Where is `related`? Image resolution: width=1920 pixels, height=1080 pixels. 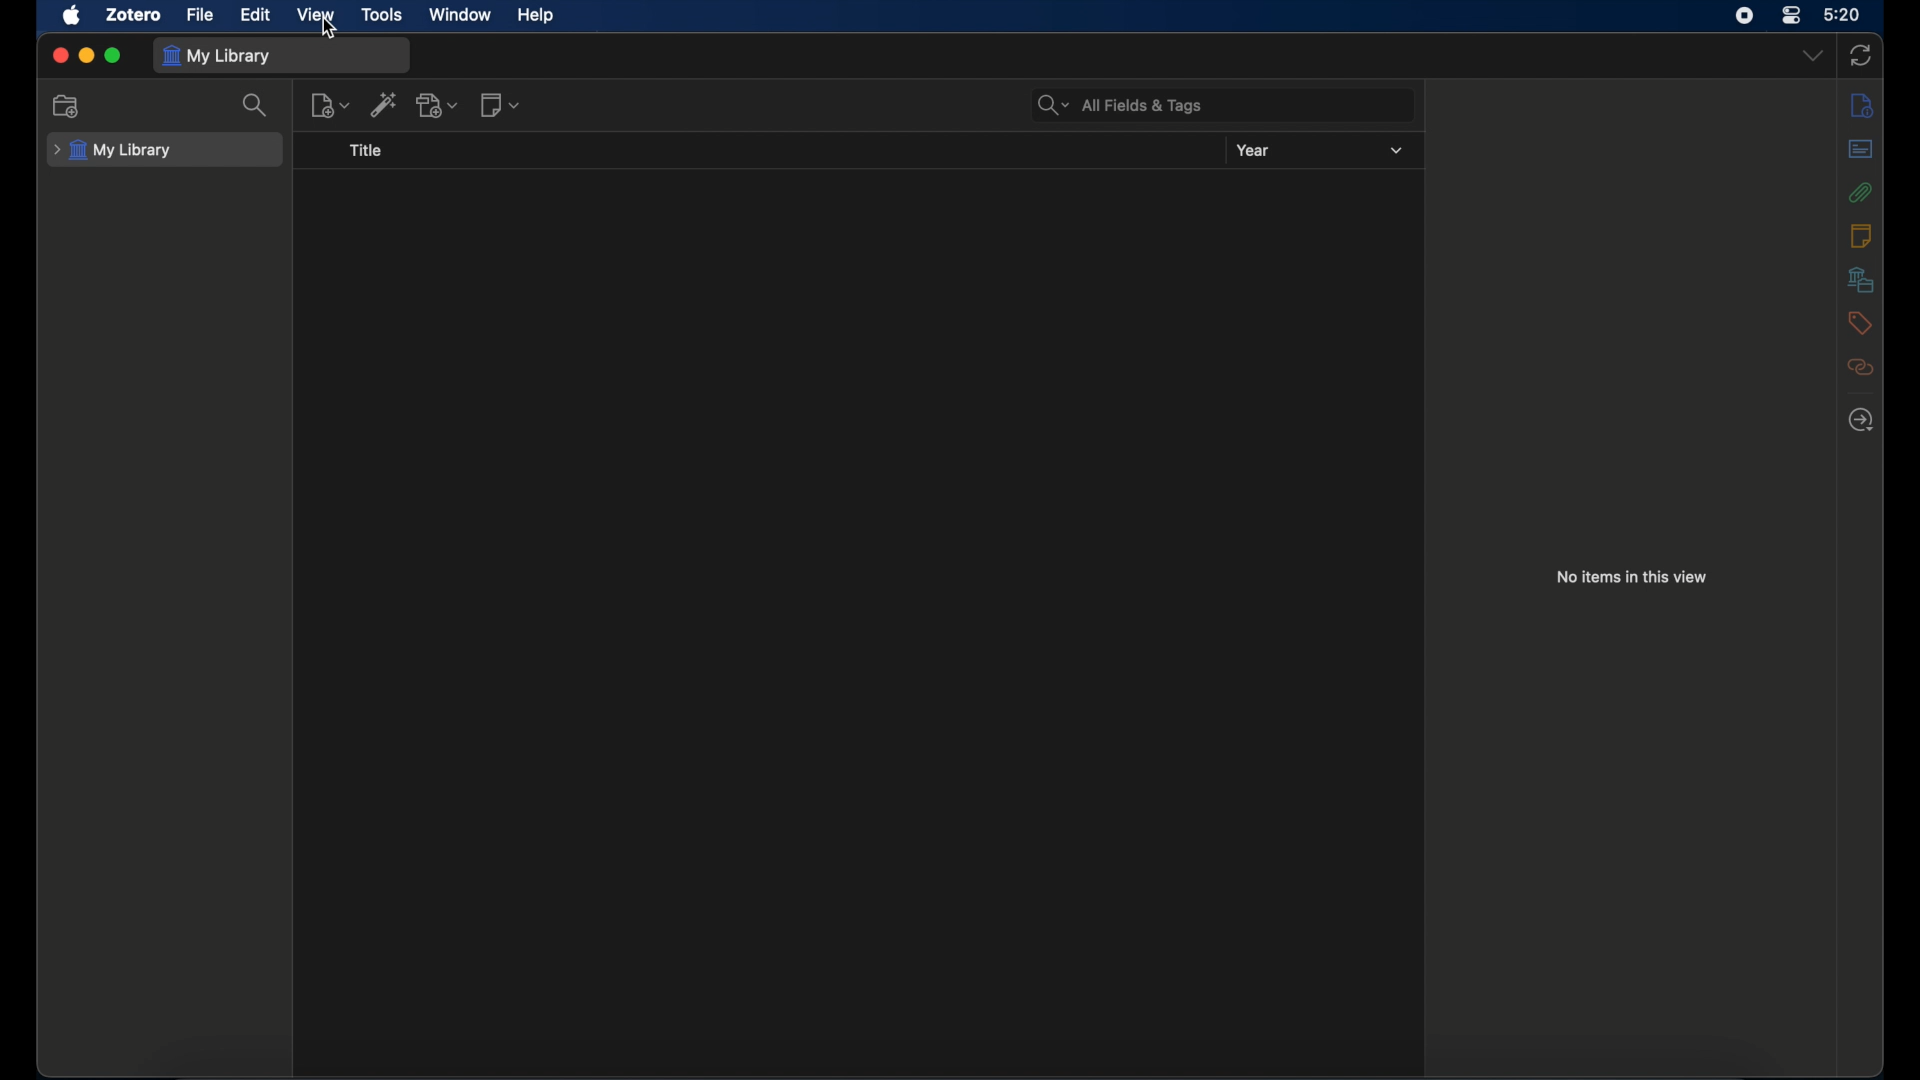
related is located at coordinates (1861, 367).